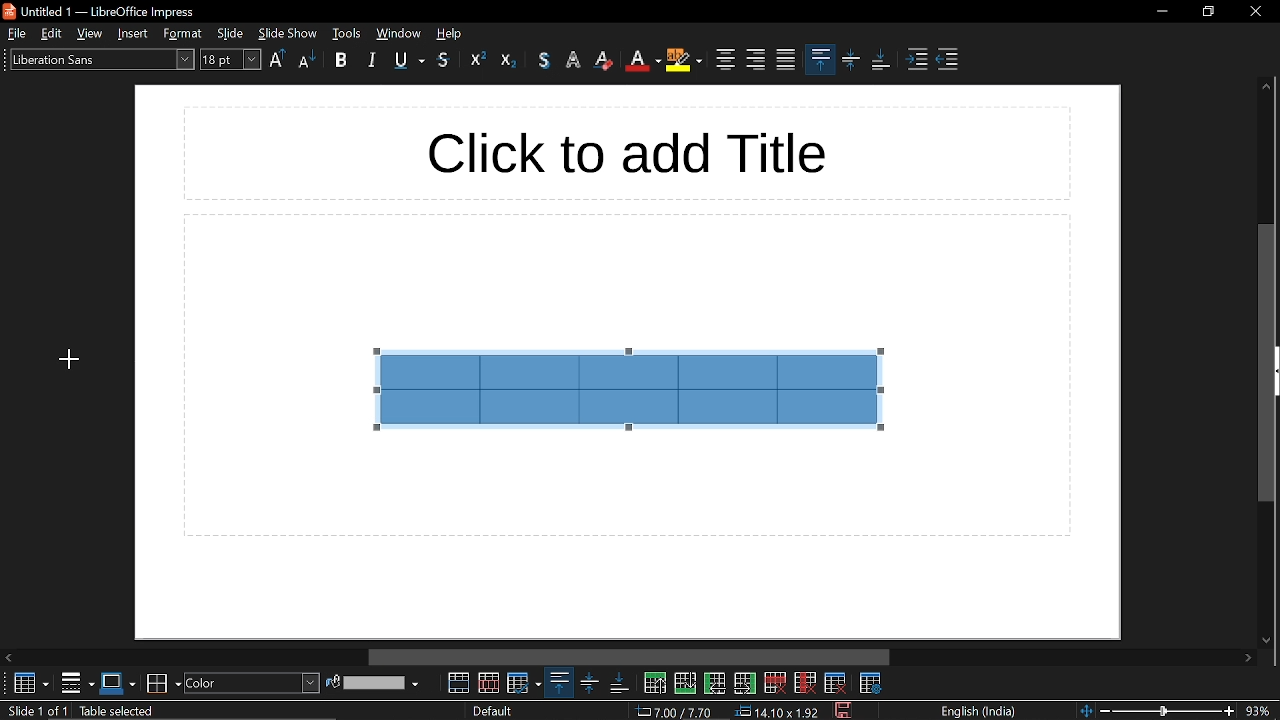 This screenshot has width=1280, height=720. What do you see at coordinates (232, 33) in the screenshot?
I see `slide` at bounding box center [232, 33].